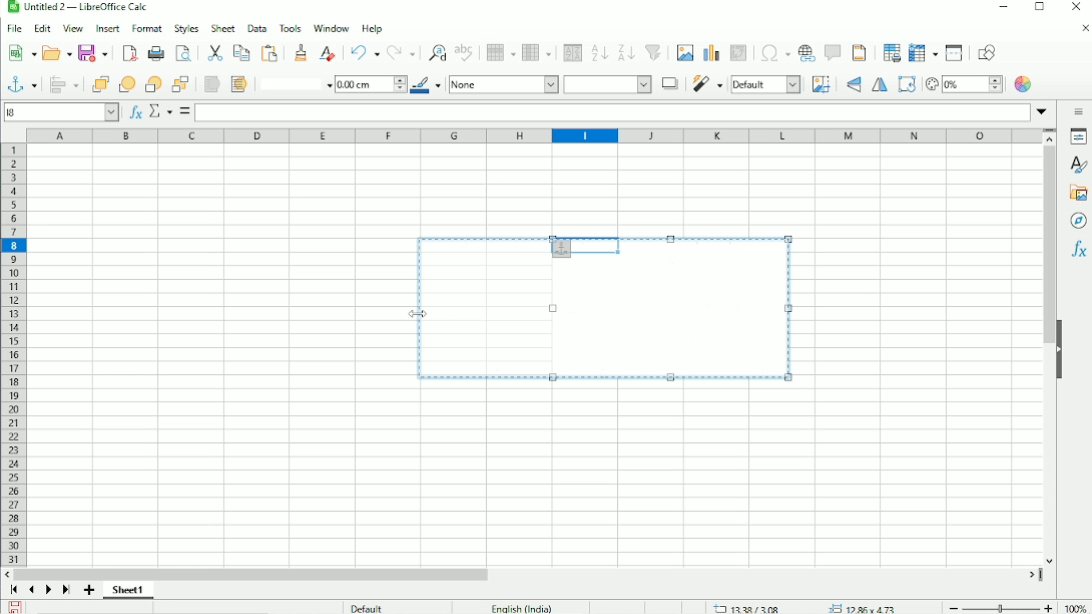 This screenshot has width=1092, height=614. What do you see at coordinates (42, 29) in the screenshot?
I see `Edit` at bounding box center [42, 29].